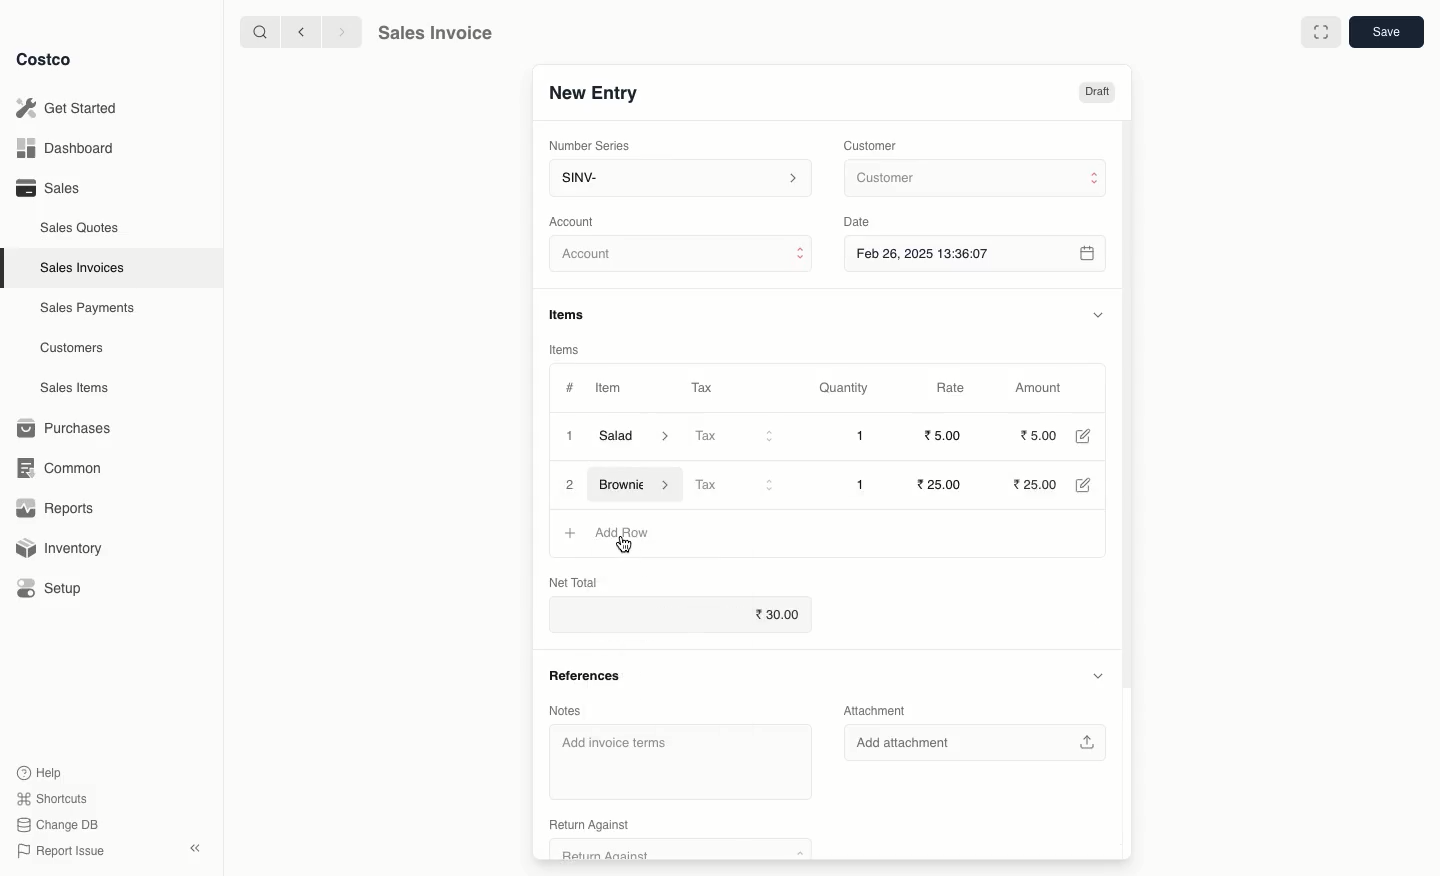 Image resolution: width=1440 pixels, height=876 pixels. Describe the element at coordinates (701, 384) in the screenshot. I see `Tax` at that location.